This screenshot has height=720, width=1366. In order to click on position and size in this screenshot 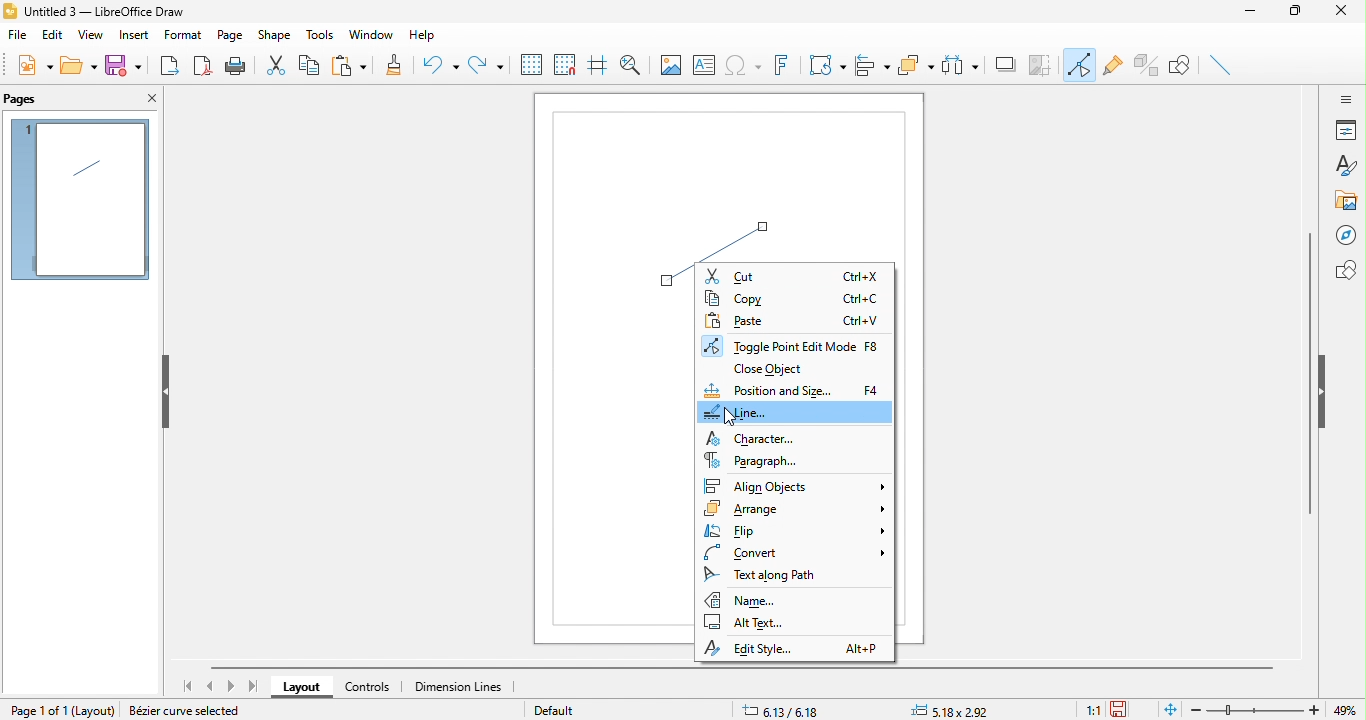, I will do `click(794, 390)`.